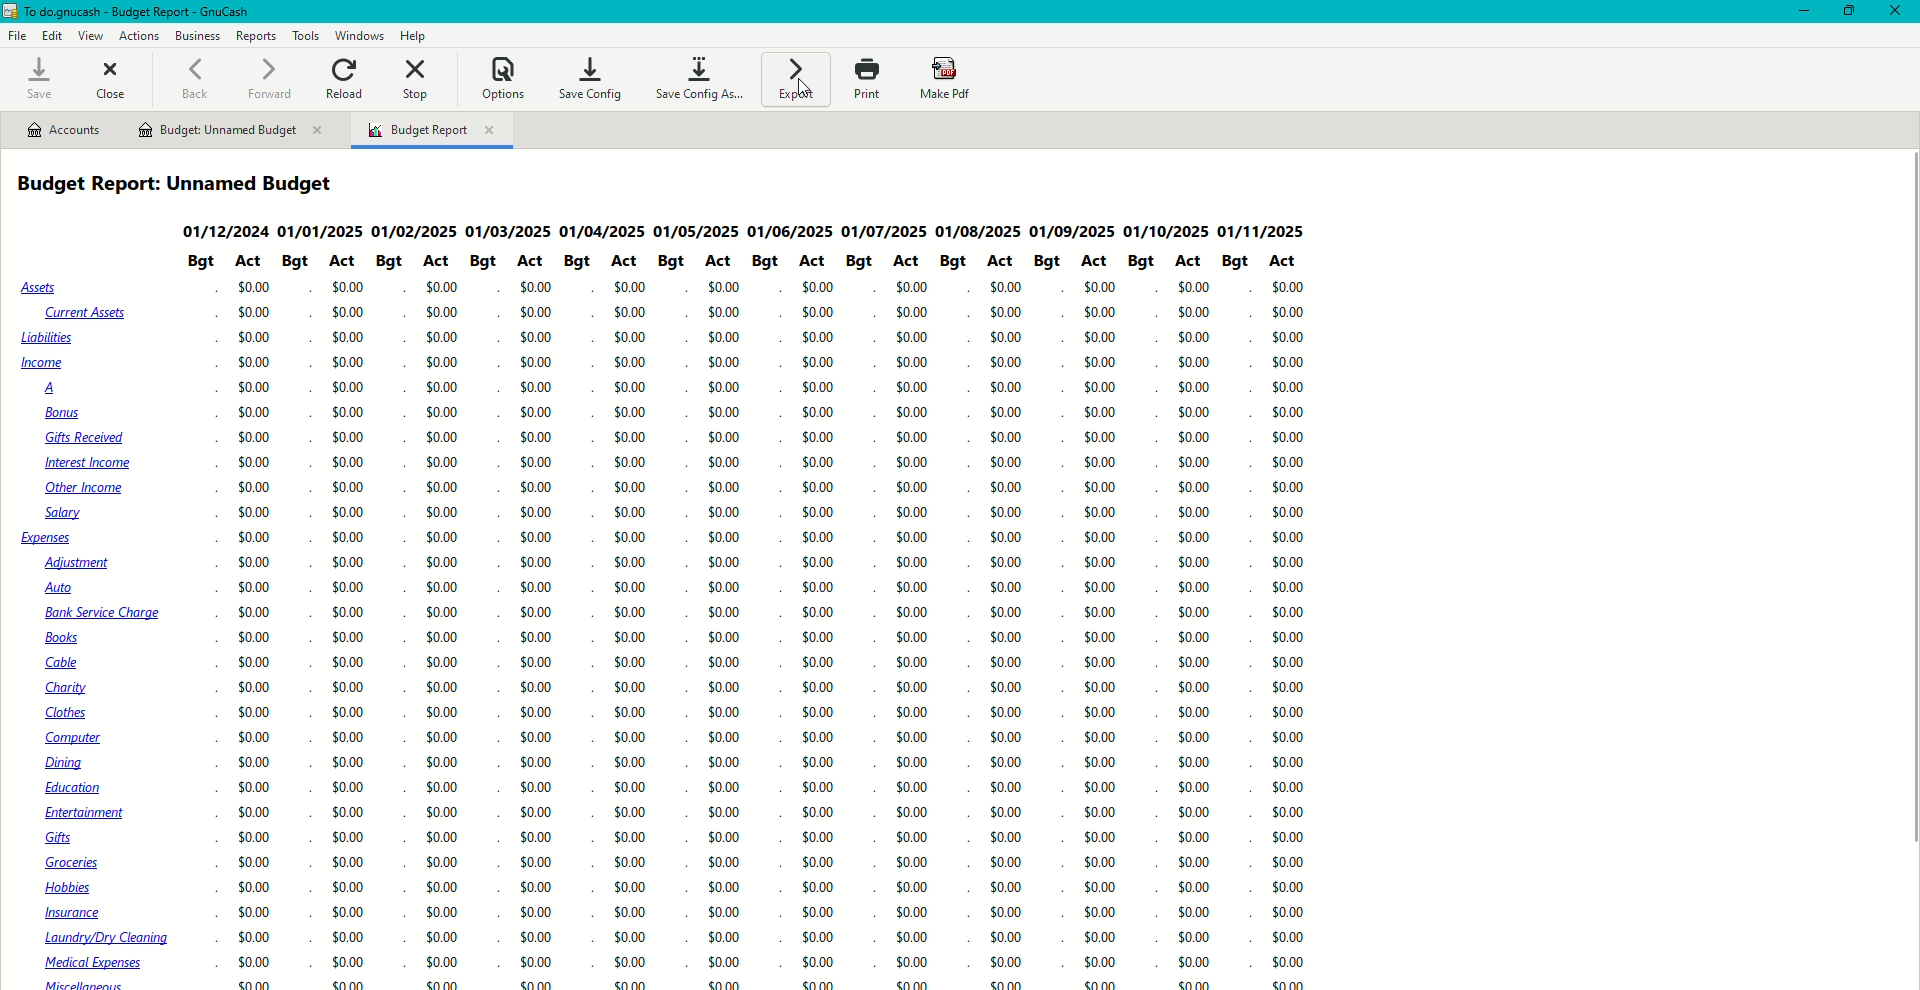  I want to click on $0.00, so click(250, 835).